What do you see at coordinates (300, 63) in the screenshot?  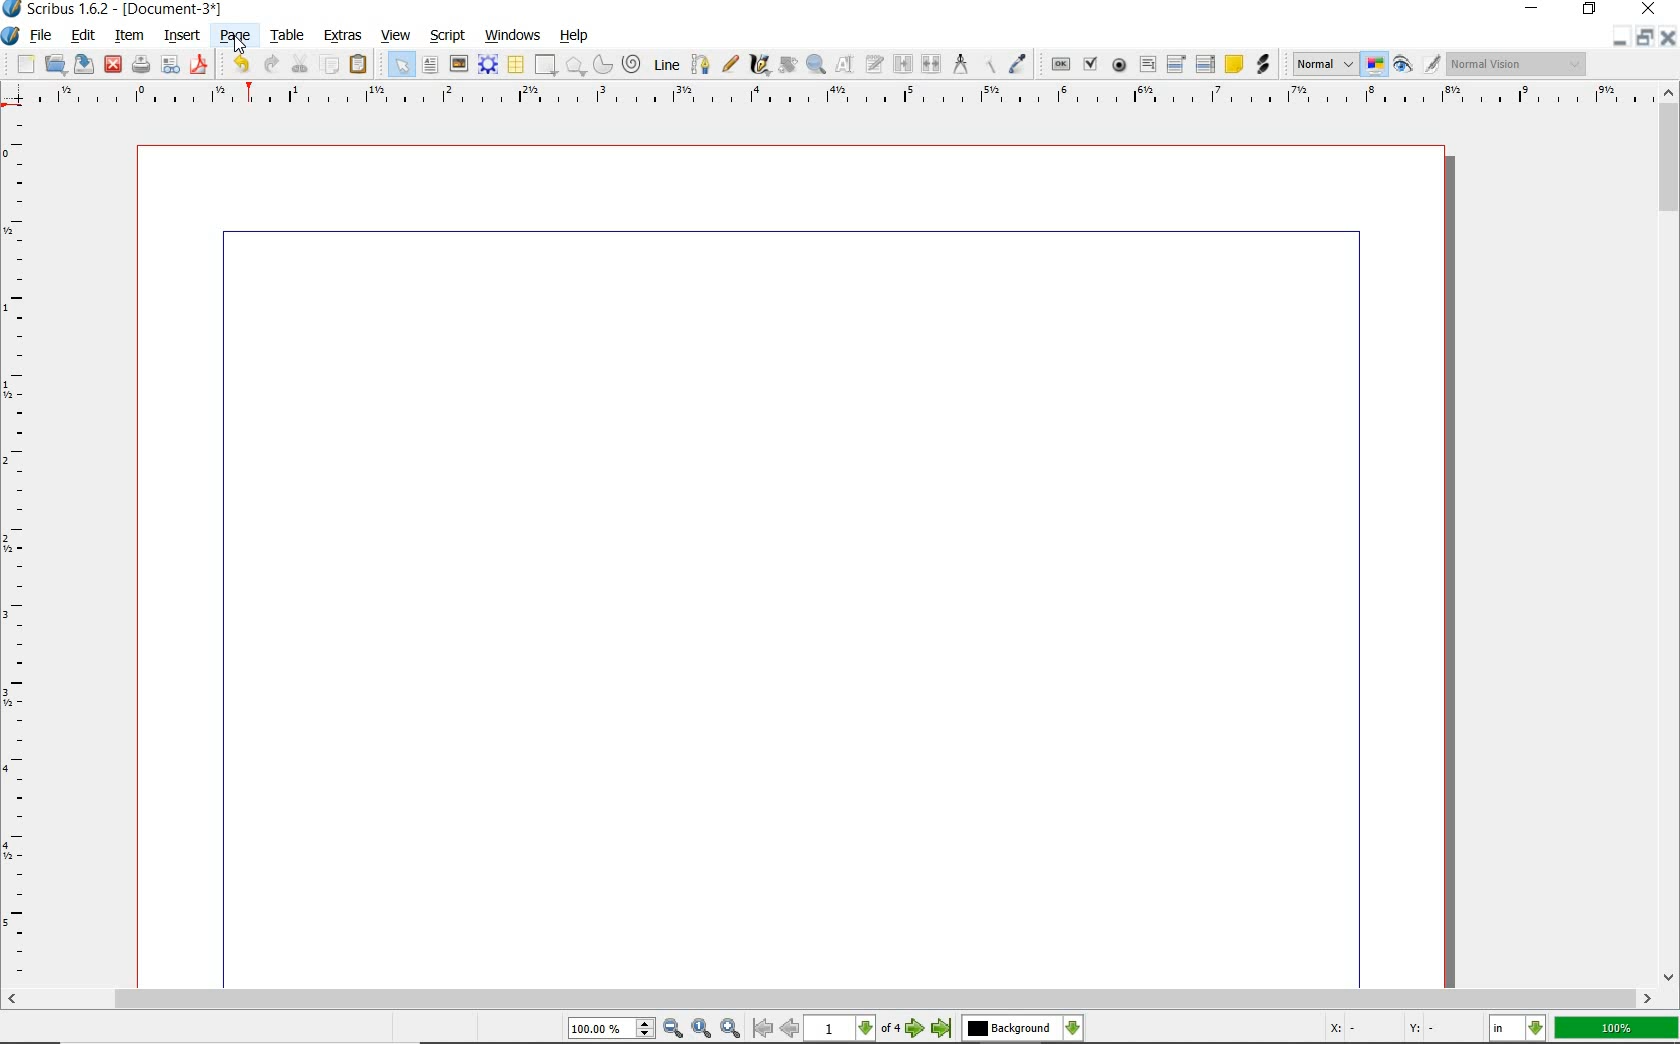 I see `cut` at bounding box center [300, 63].